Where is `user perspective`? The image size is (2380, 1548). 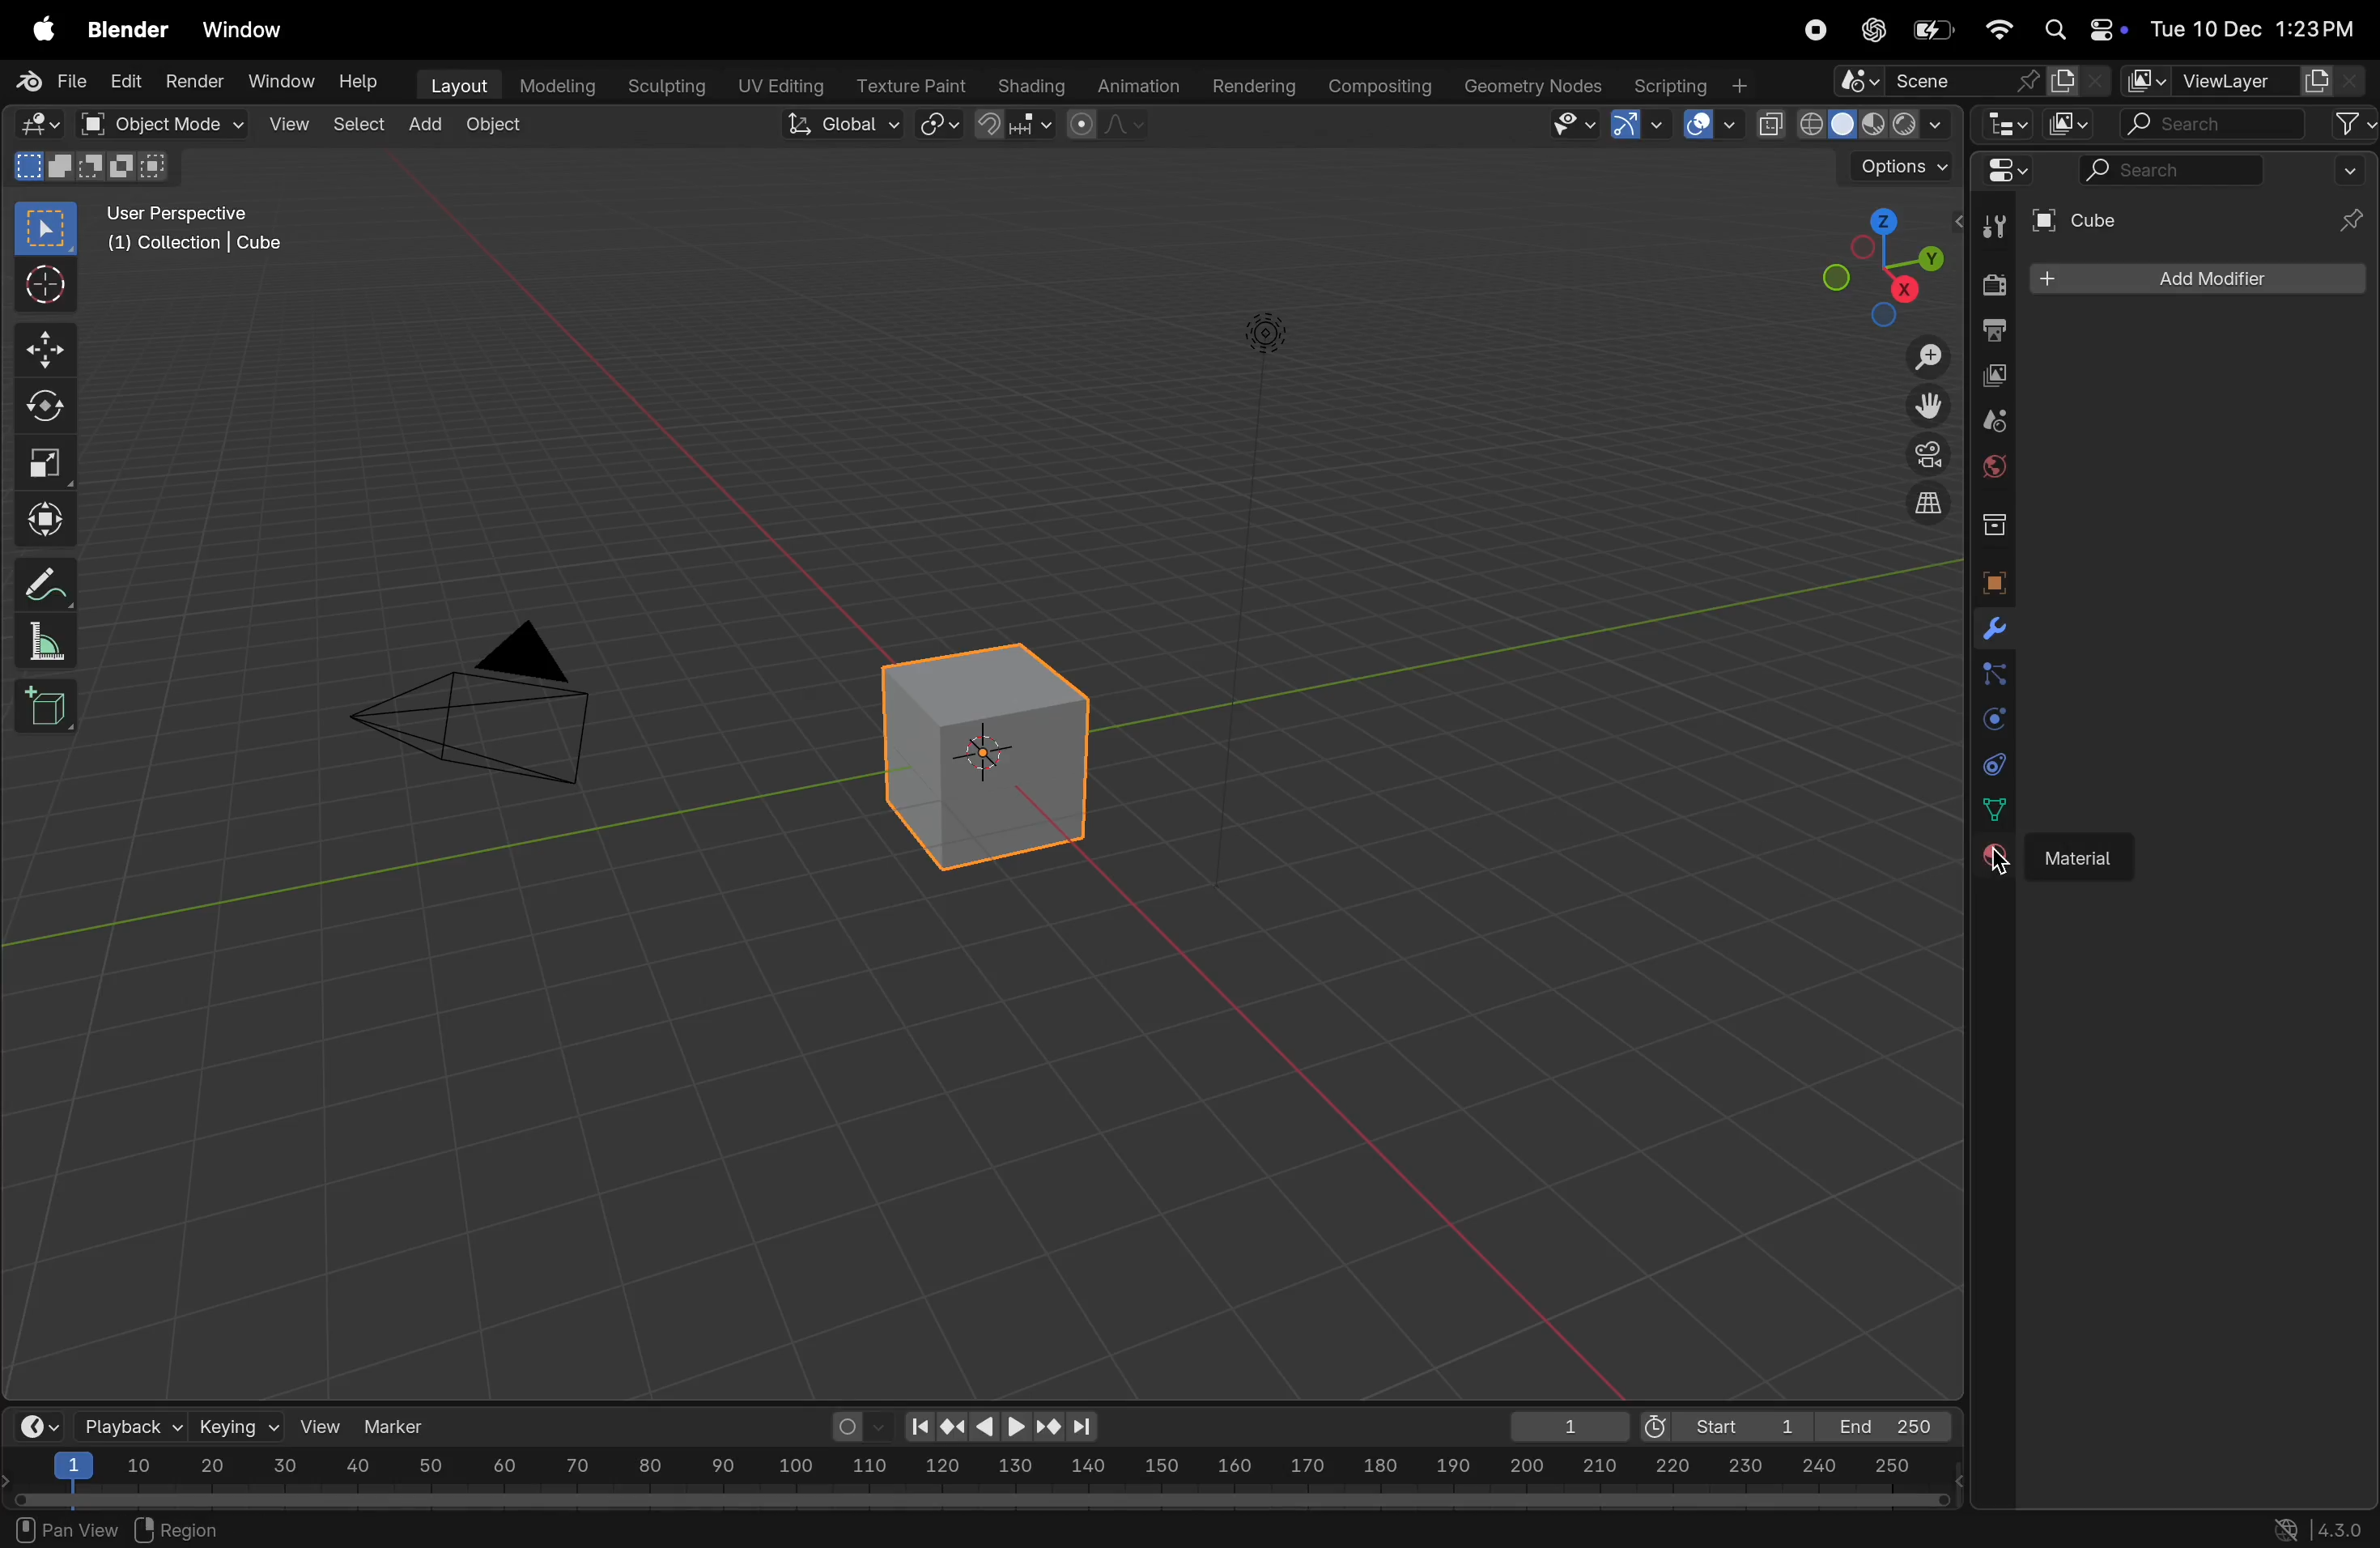
user perspective is located at coordinates (207, 228).